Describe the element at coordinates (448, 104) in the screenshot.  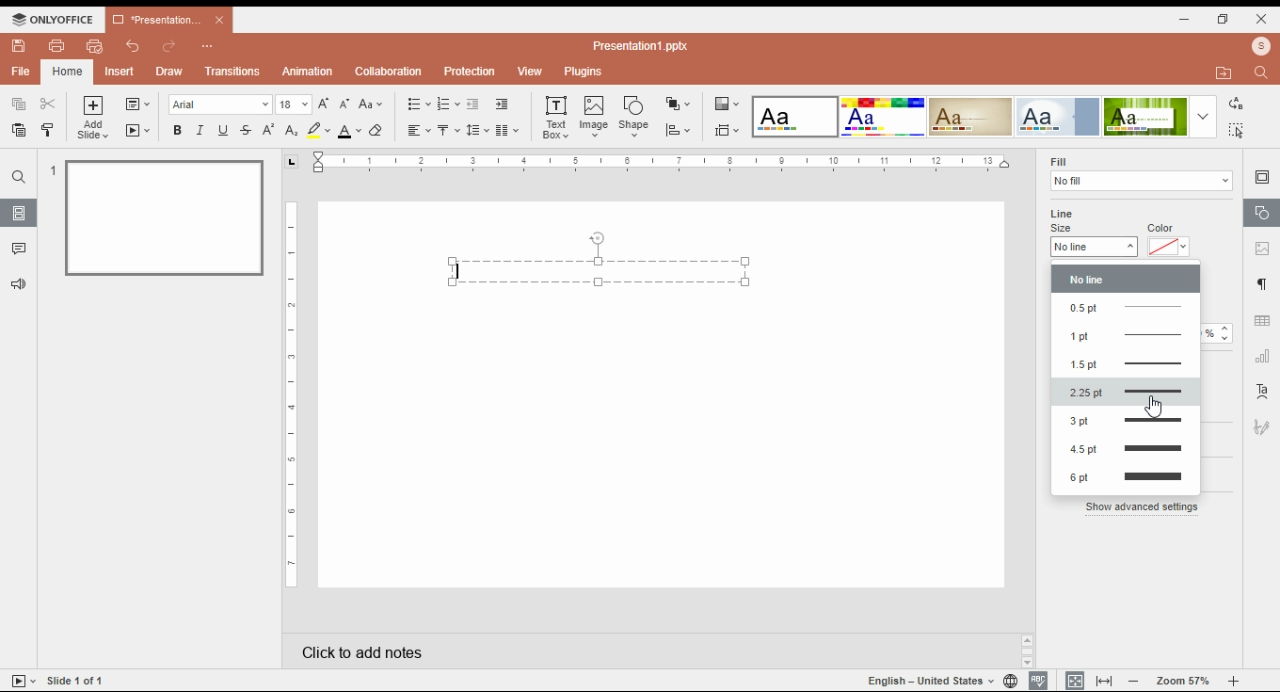
I see `numbering` at that location.